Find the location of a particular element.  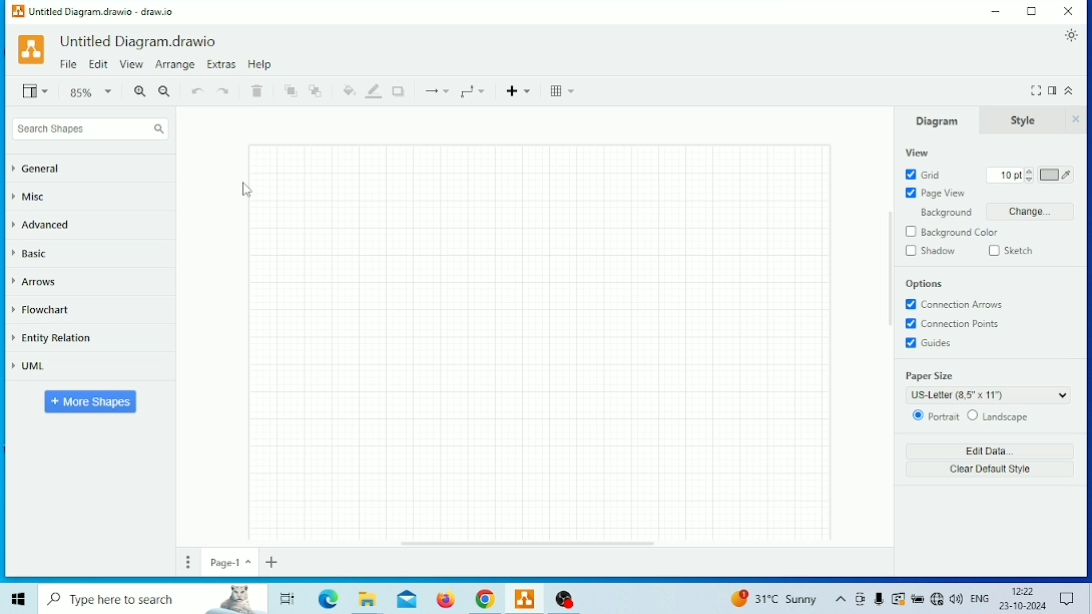

File name is located at coordinates (140, 41).